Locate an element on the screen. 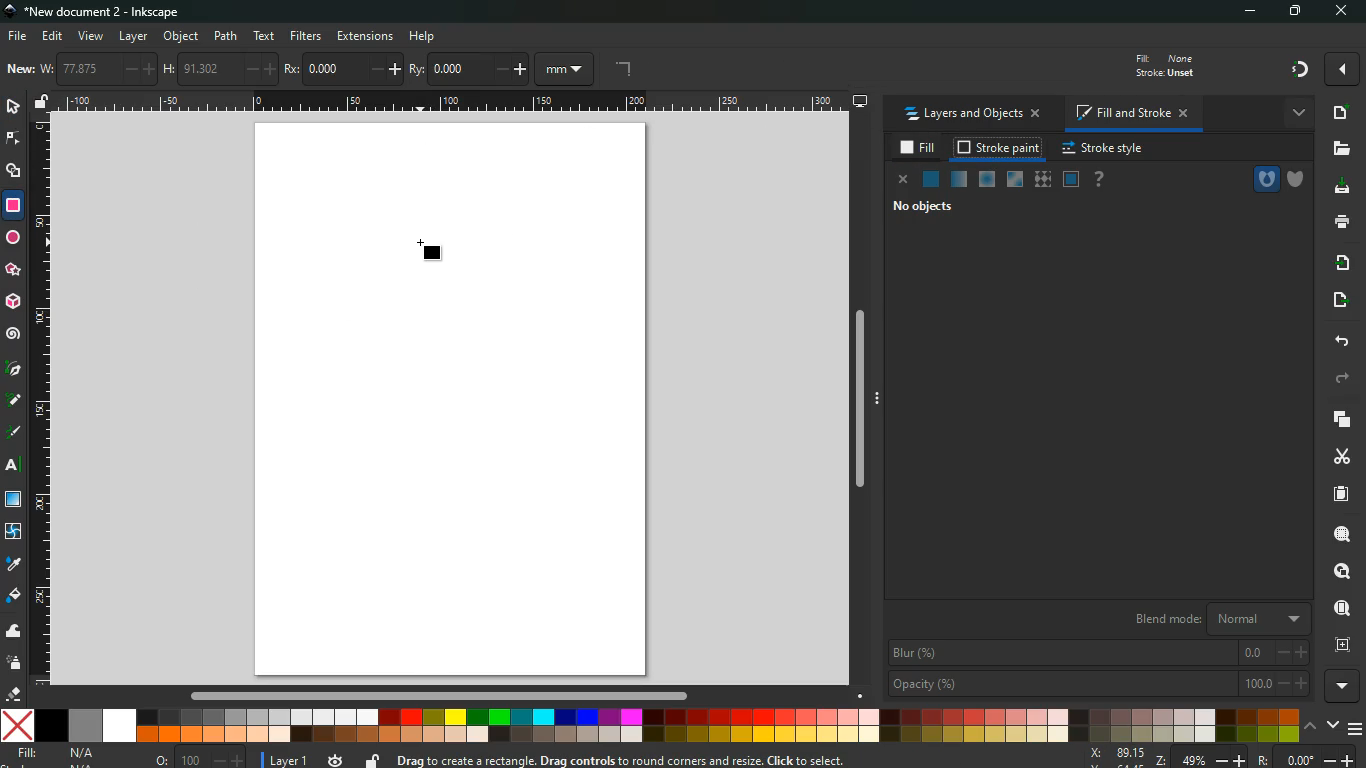 This screenshot has width=1366, height=768. close is located at coordinates (901, 181).